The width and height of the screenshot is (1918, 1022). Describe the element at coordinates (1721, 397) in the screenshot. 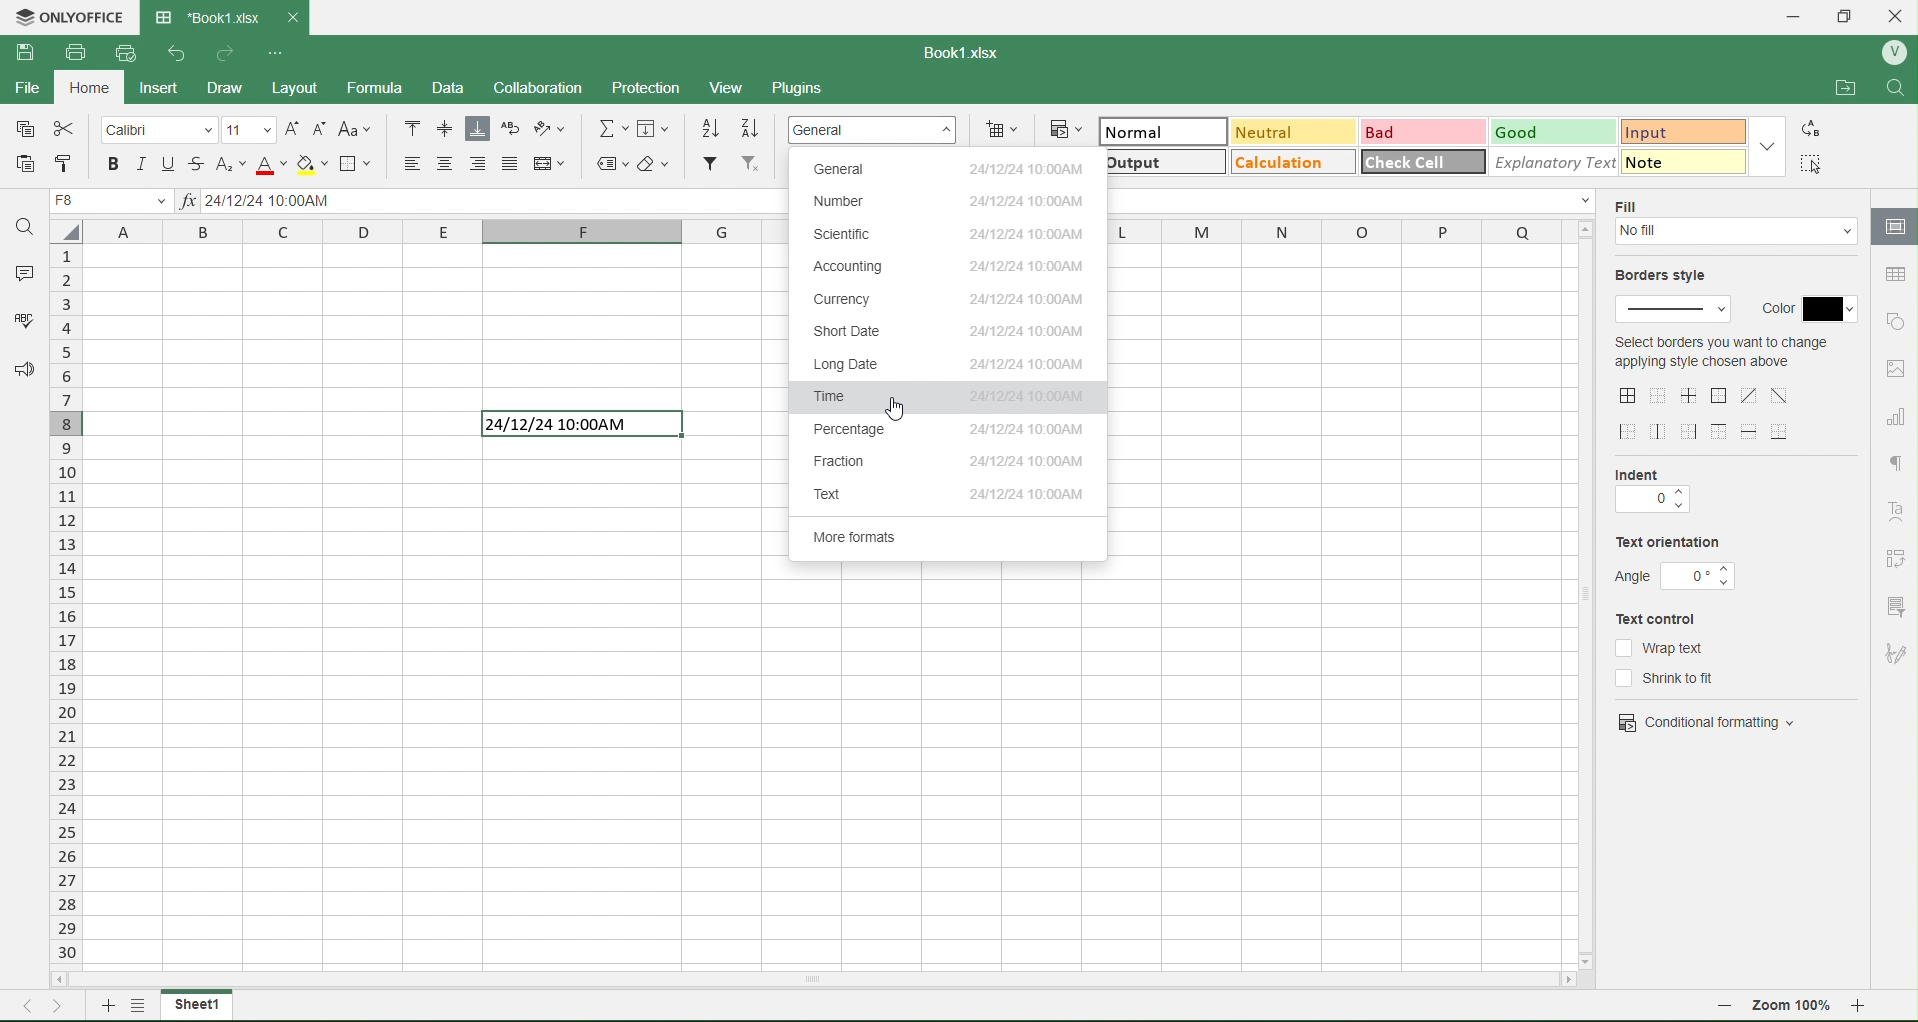

I see `outer border` at that location.